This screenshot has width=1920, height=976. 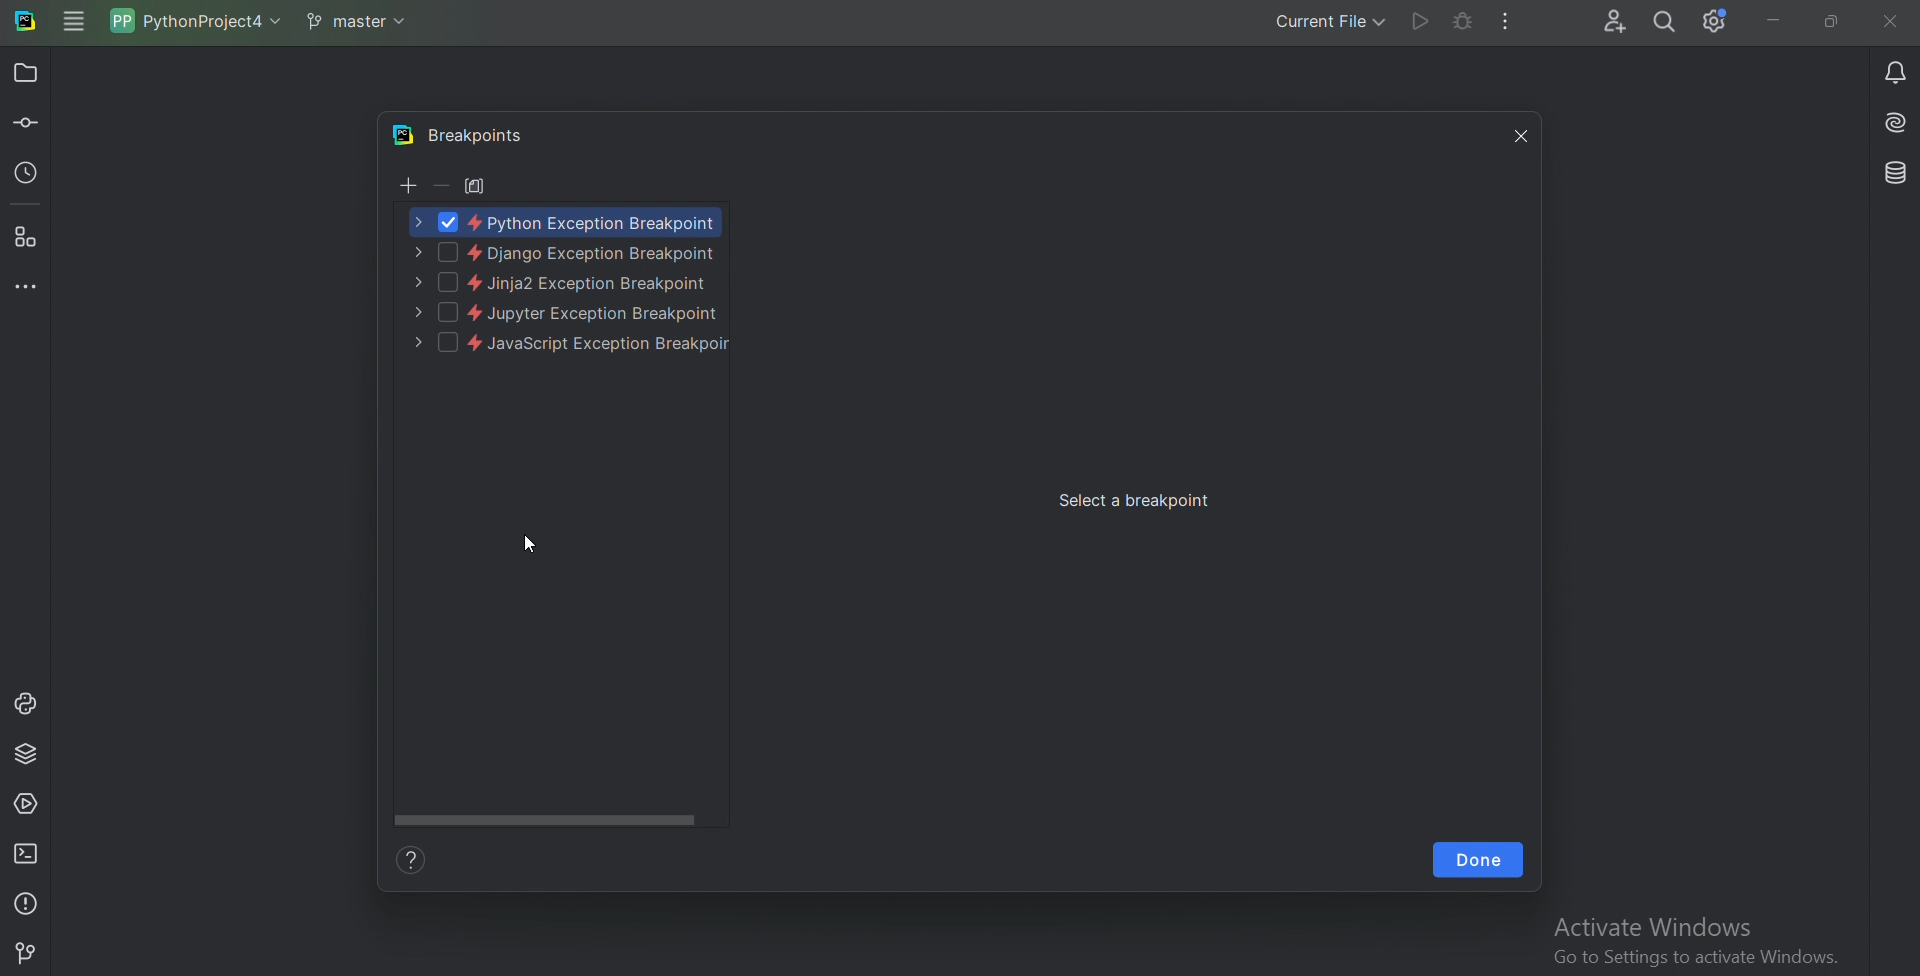 What do you see at coordinates (1137, 501) in the screenshot?
I see `Select a breakpoint` at bounding box center [1137, 501].